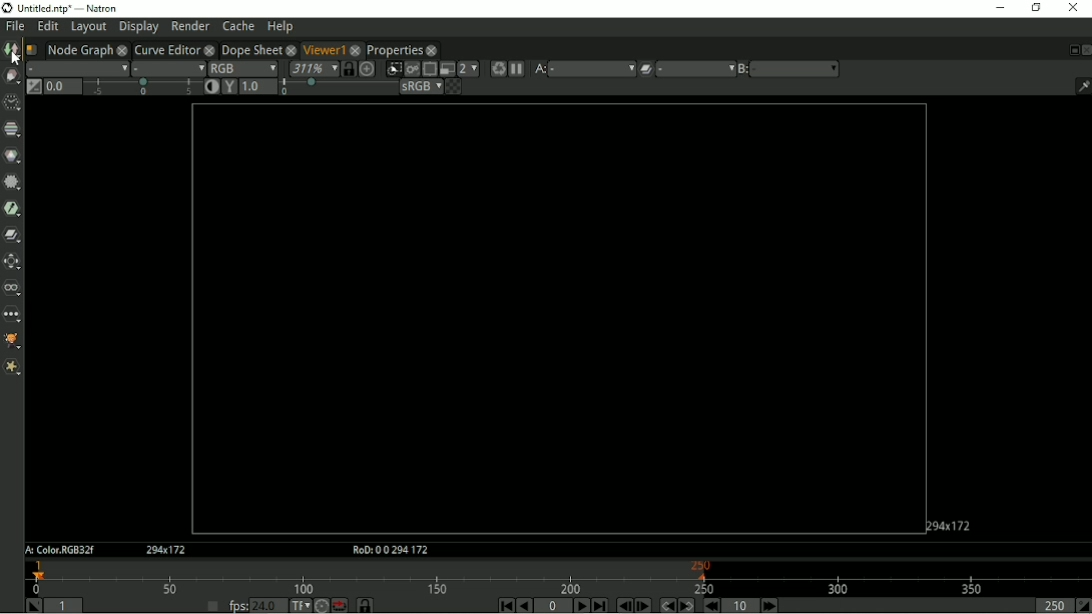  What do you see at coordinates (12, 155) in the screenshot?
I see `Color` at bounding box center [12, 155].